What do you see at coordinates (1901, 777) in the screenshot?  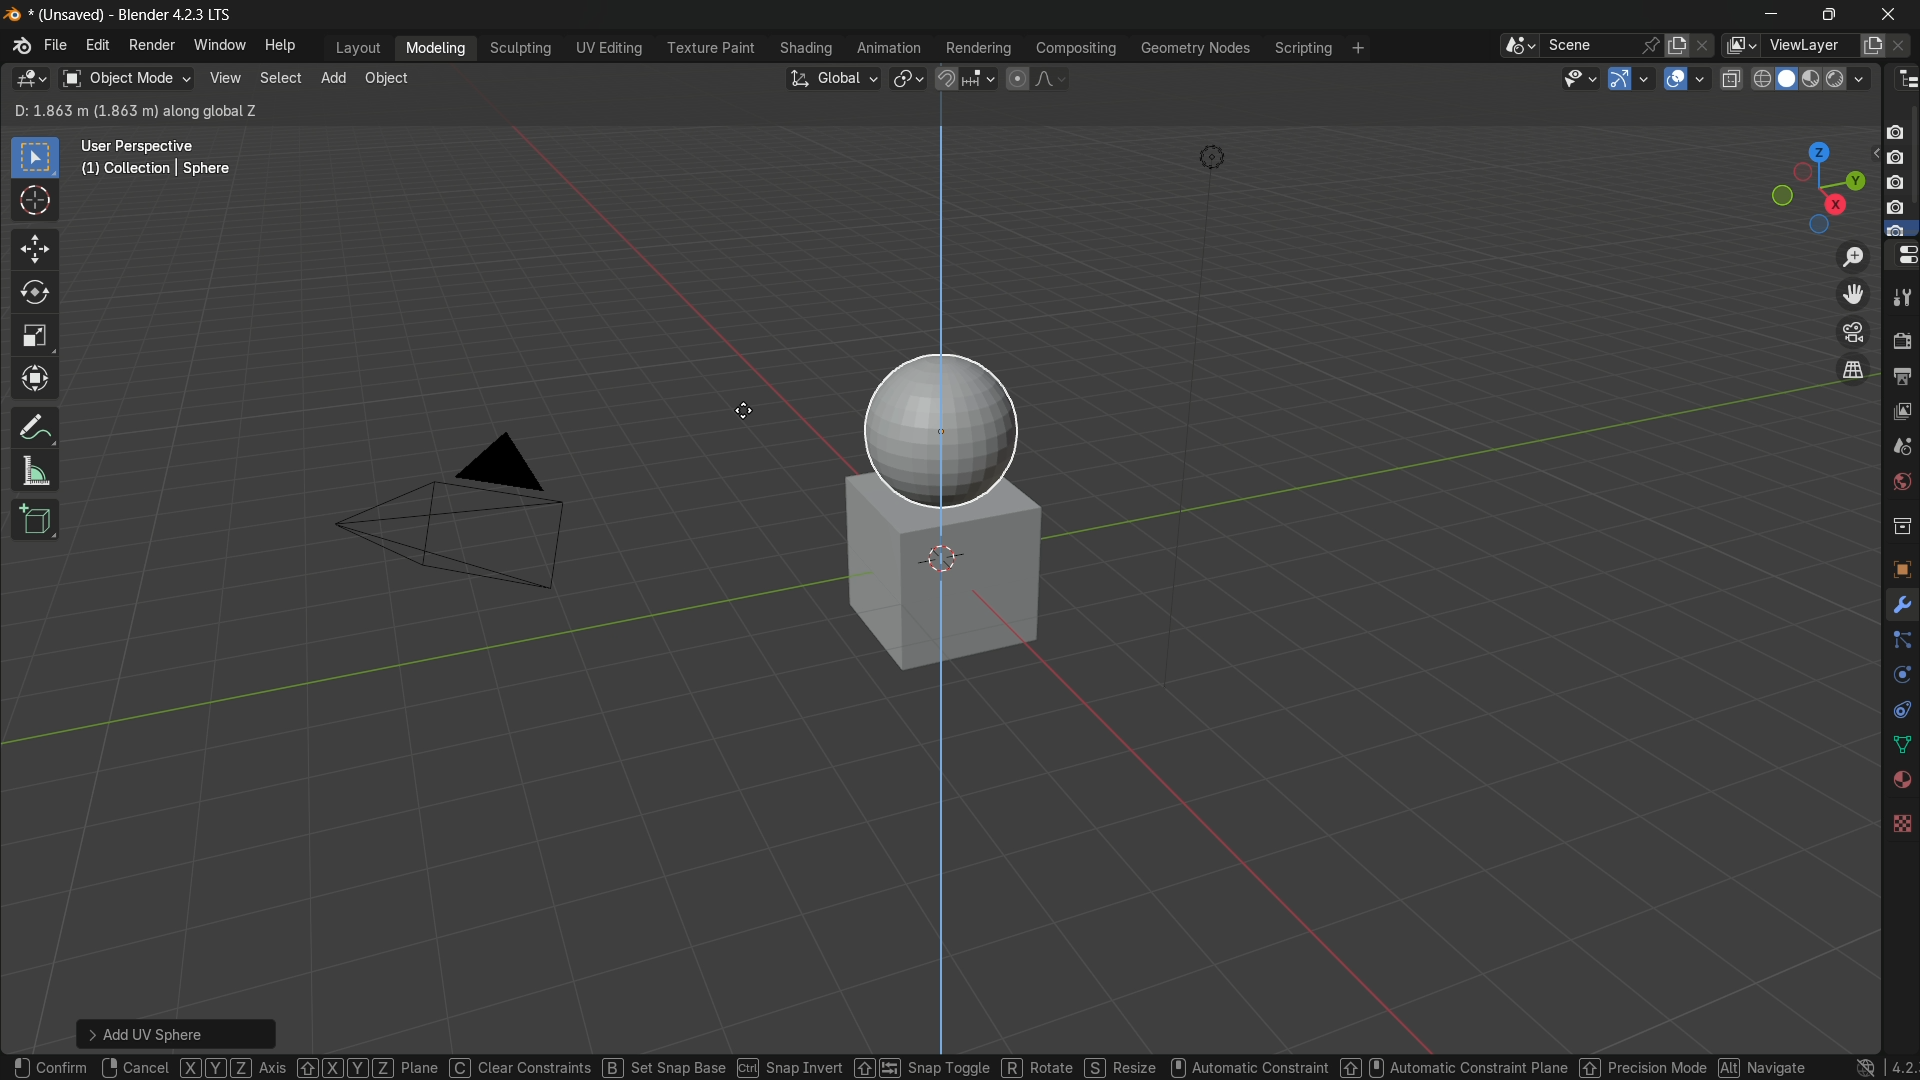 I see `Vertex Groups` at bounding box center [1901, 777].